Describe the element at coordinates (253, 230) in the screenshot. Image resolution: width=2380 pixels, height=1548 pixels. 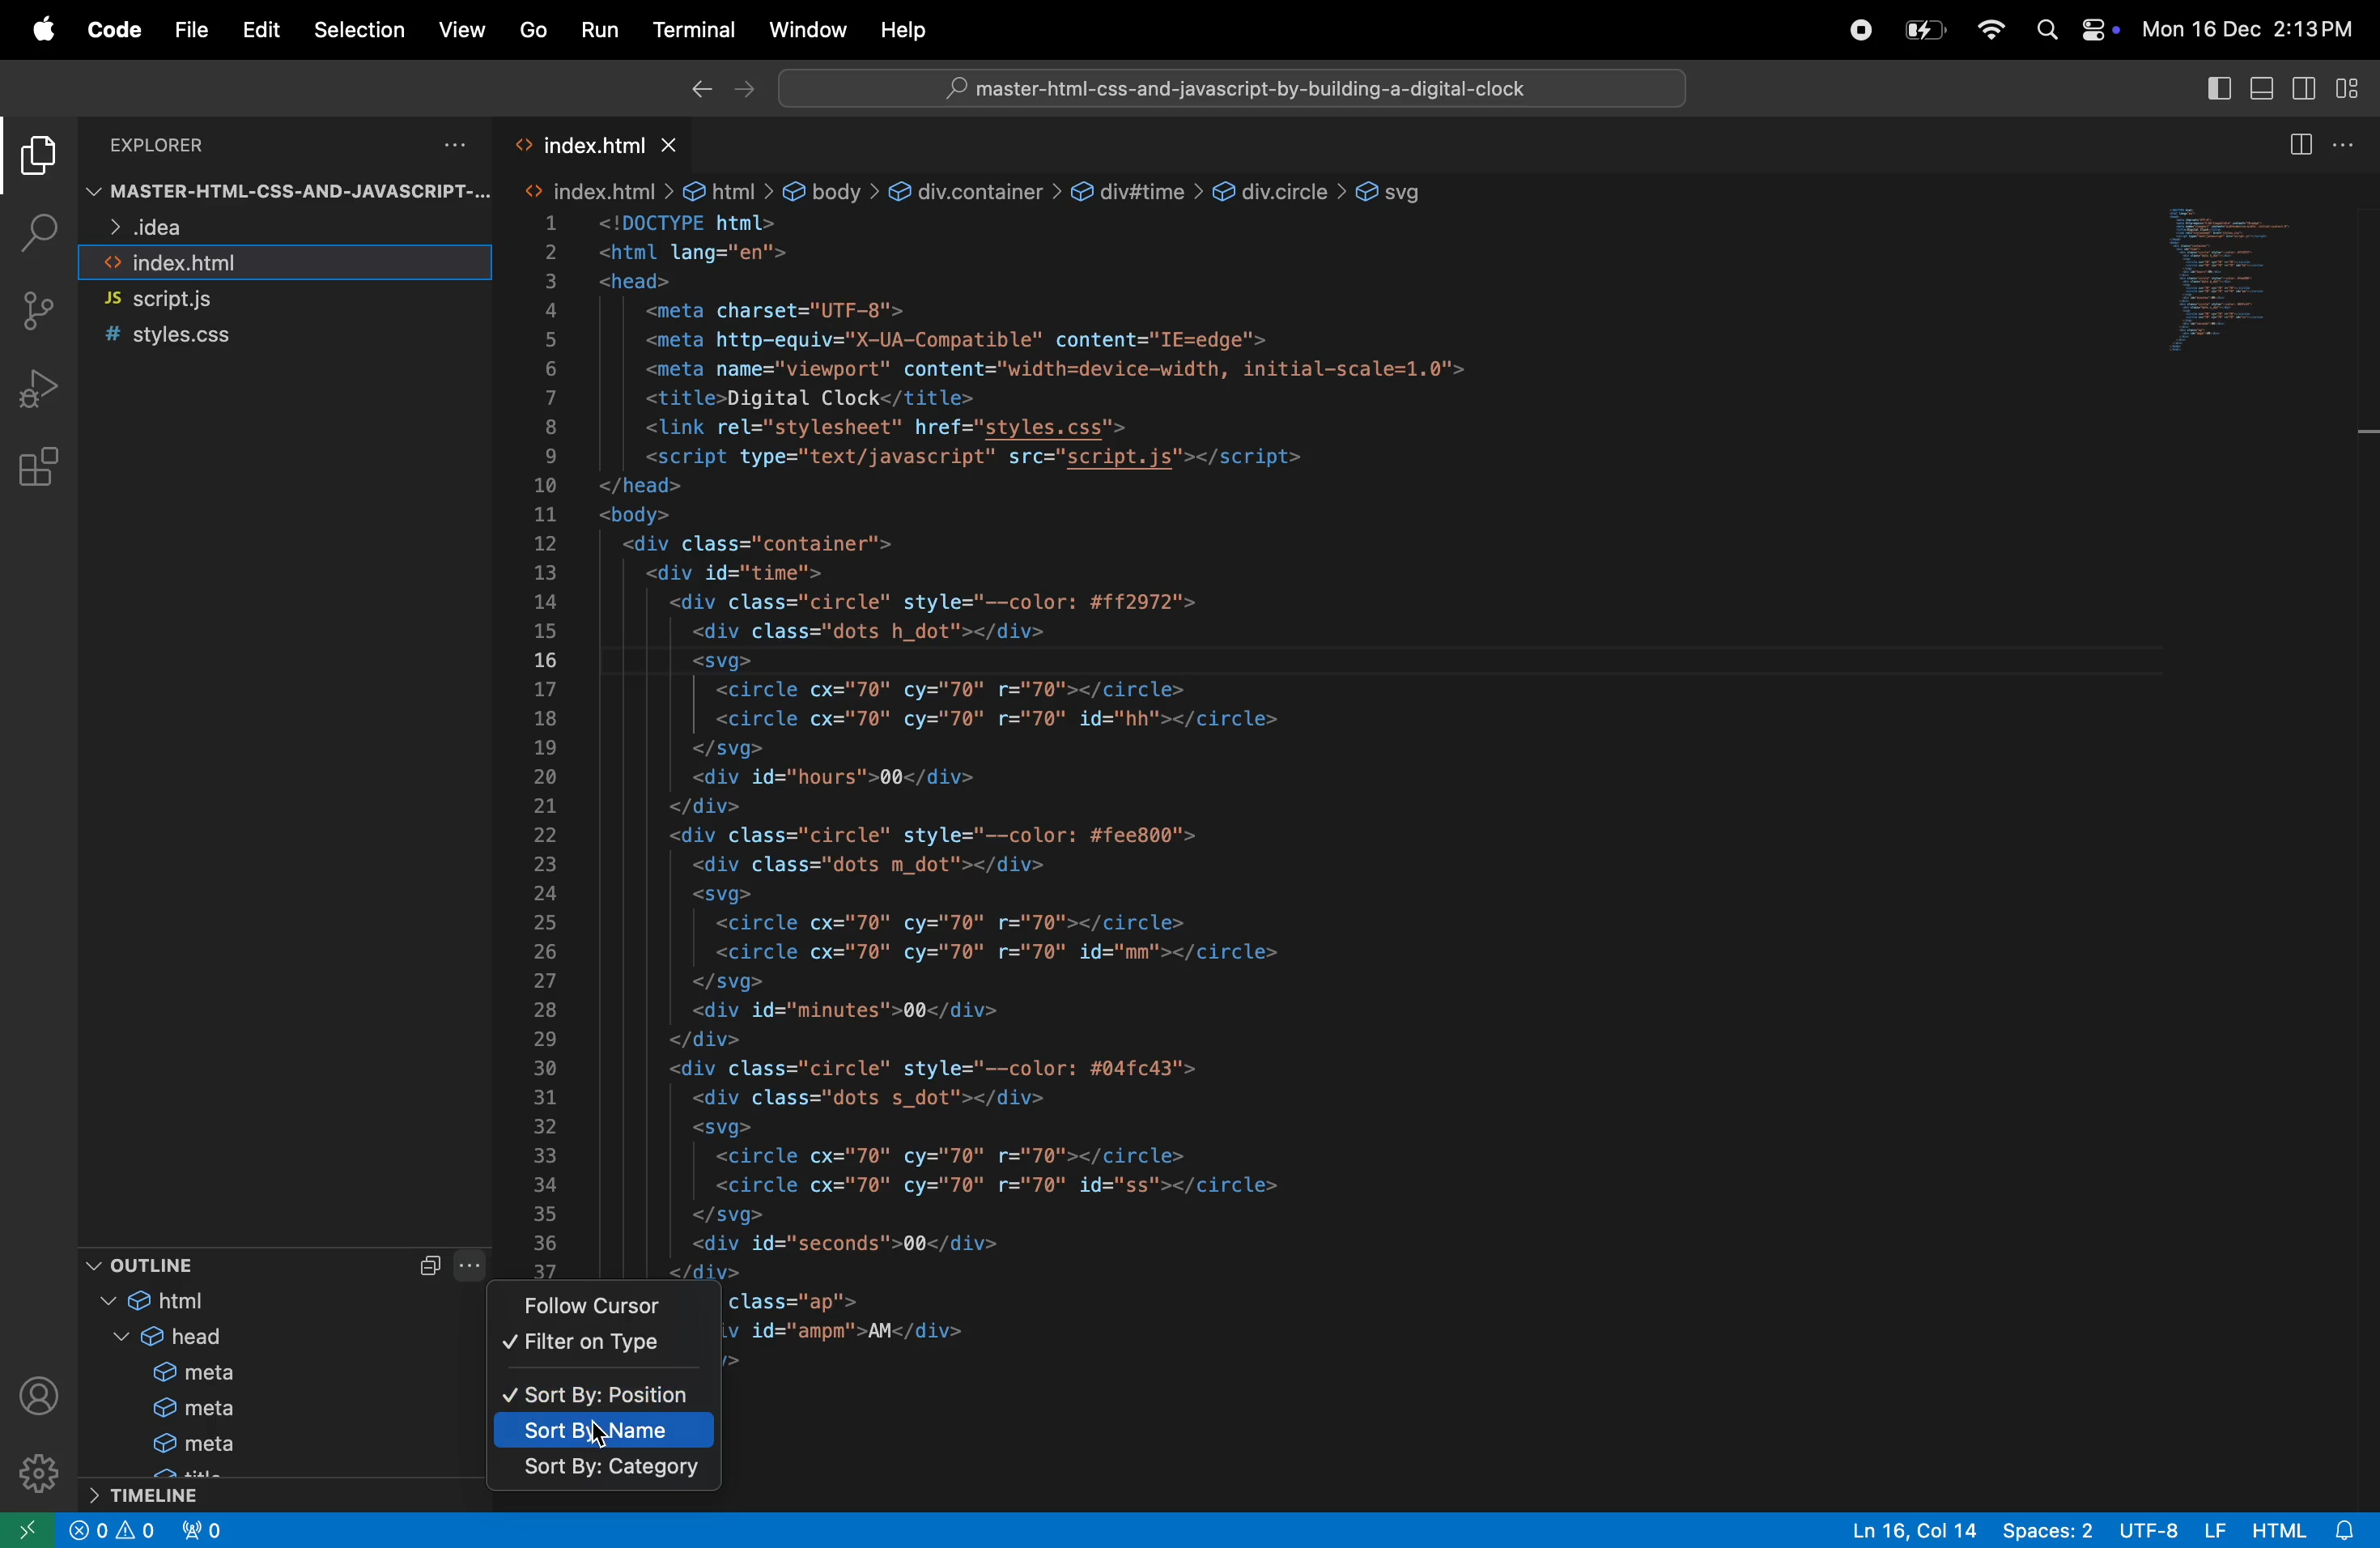
I see `idea` at that location.